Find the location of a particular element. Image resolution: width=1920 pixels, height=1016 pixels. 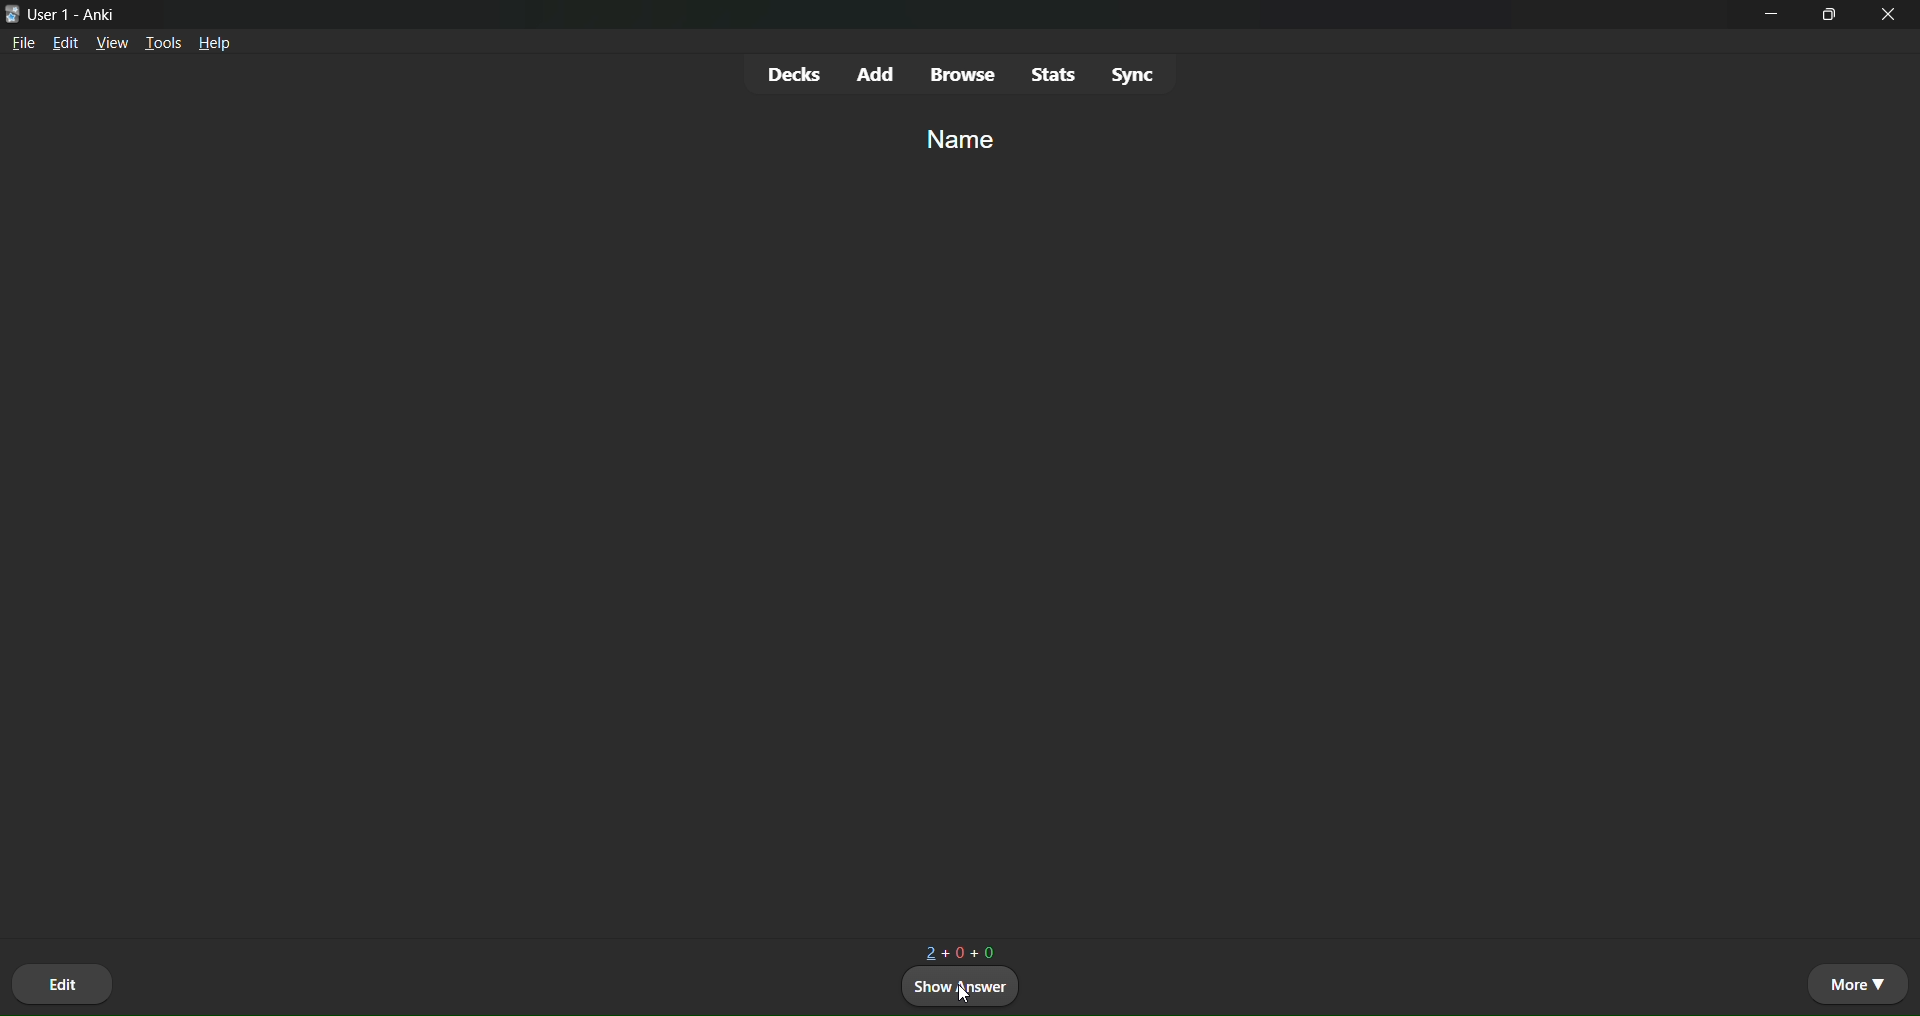

file is located at coordinates (23, 47).